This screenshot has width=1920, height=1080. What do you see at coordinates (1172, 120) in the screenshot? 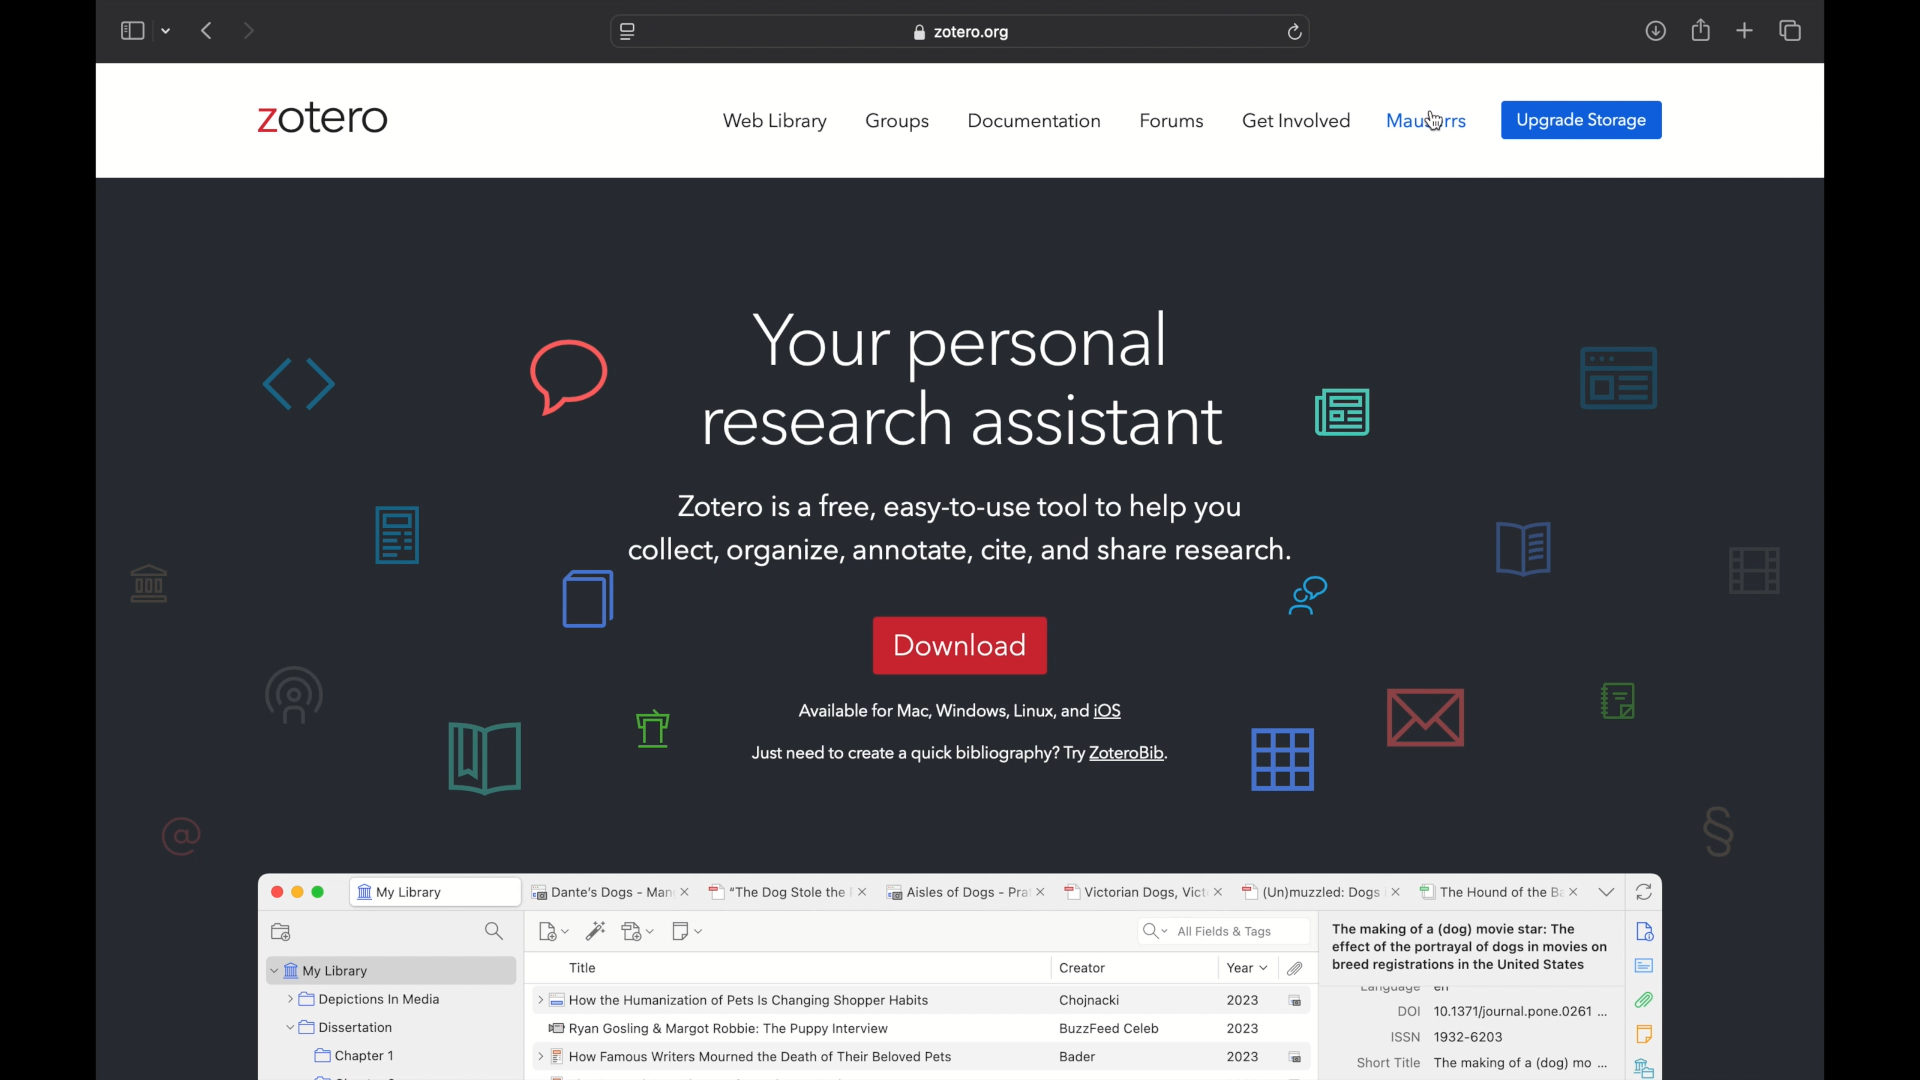
I see `forums` at bounding box center [1172, 120].